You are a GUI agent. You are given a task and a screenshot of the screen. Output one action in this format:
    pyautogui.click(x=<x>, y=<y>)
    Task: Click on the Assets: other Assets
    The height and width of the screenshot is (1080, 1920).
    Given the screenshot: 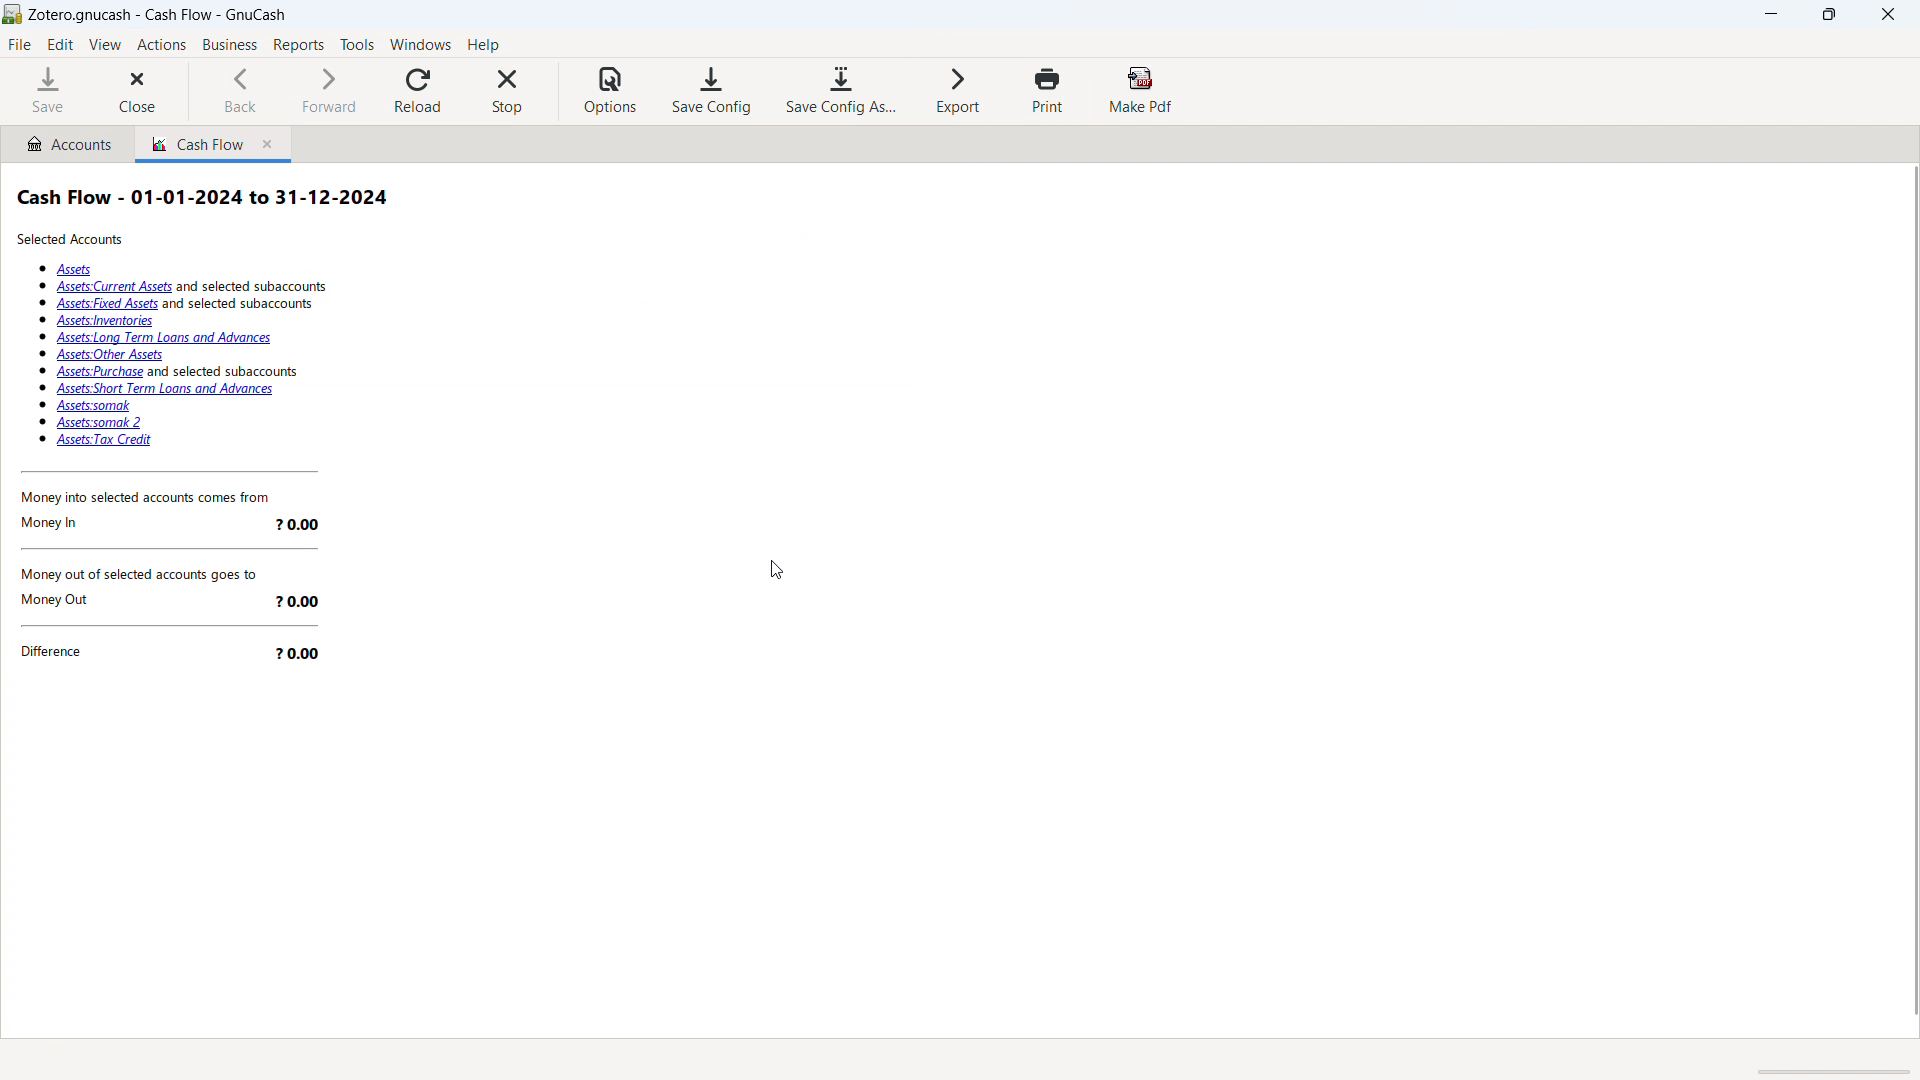 What is the action you would take?
    pyautogui.click(x=110, y=356)
    